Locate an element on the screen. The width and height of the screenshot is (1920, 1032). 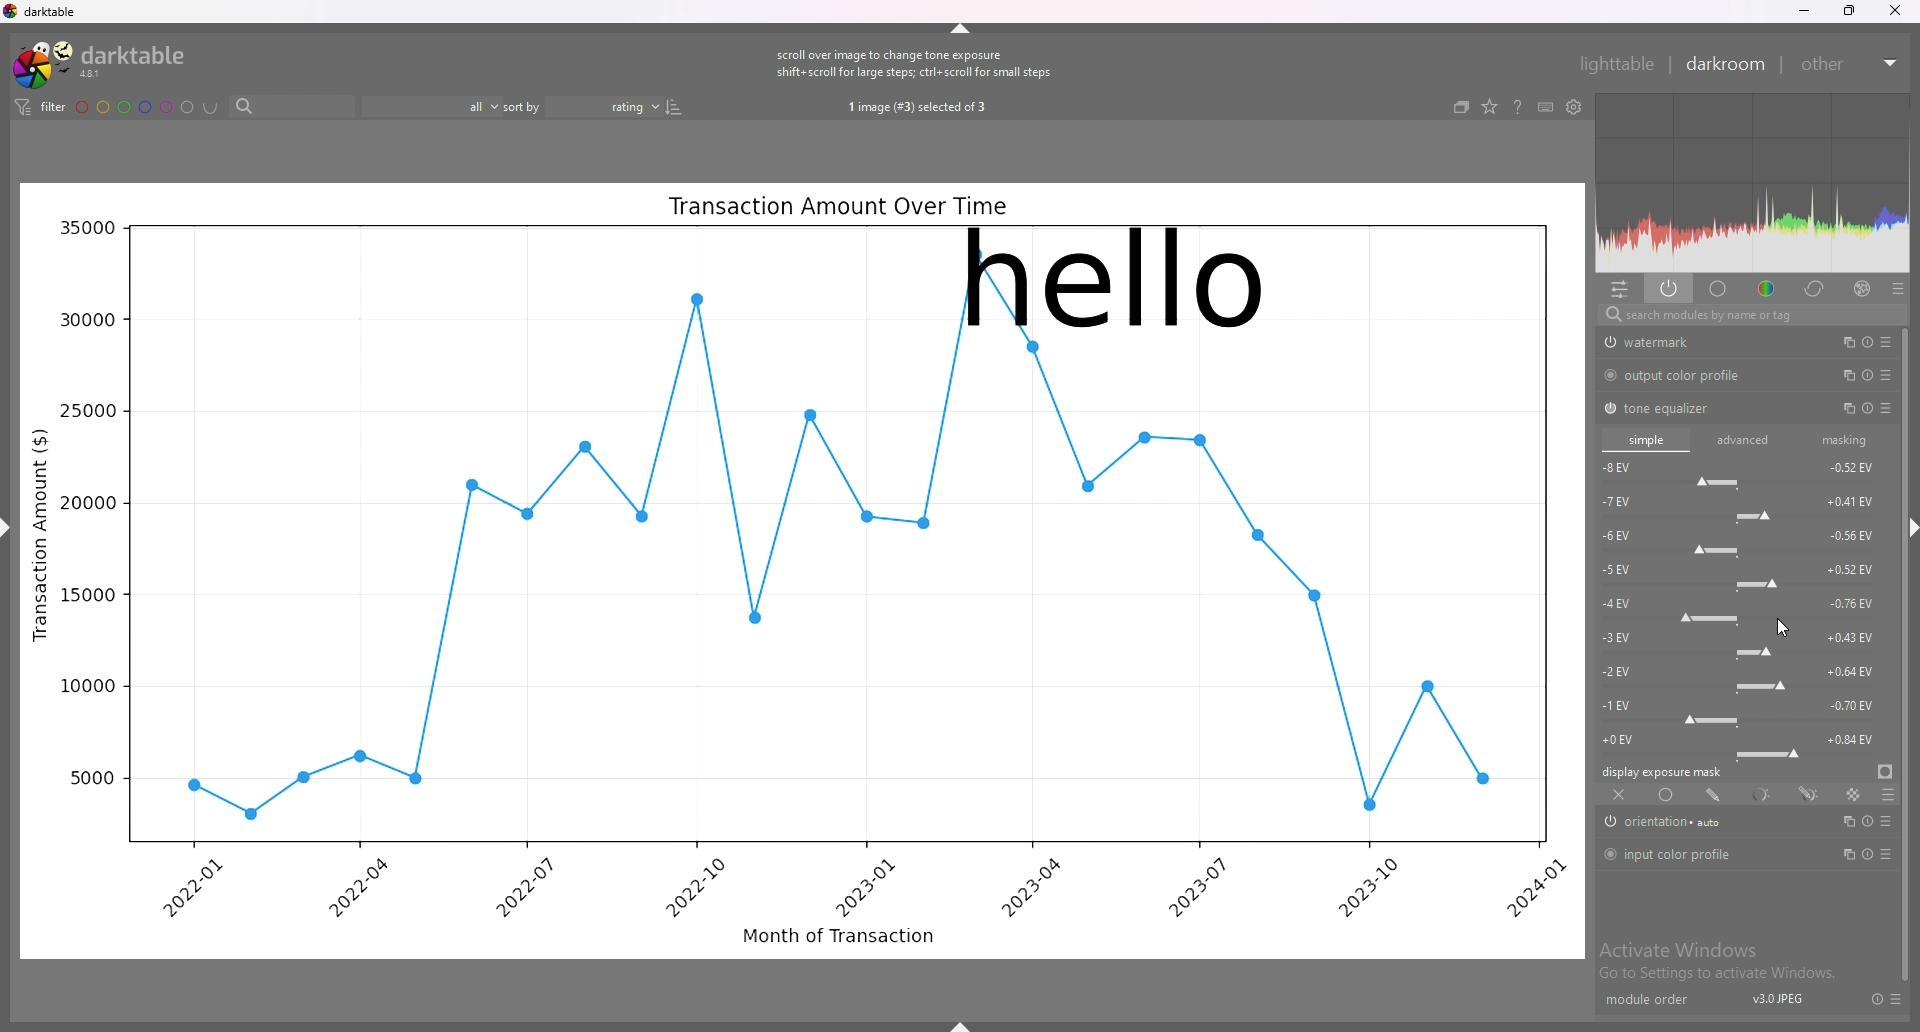
switch off/on is located at coordinates (1608, 375).